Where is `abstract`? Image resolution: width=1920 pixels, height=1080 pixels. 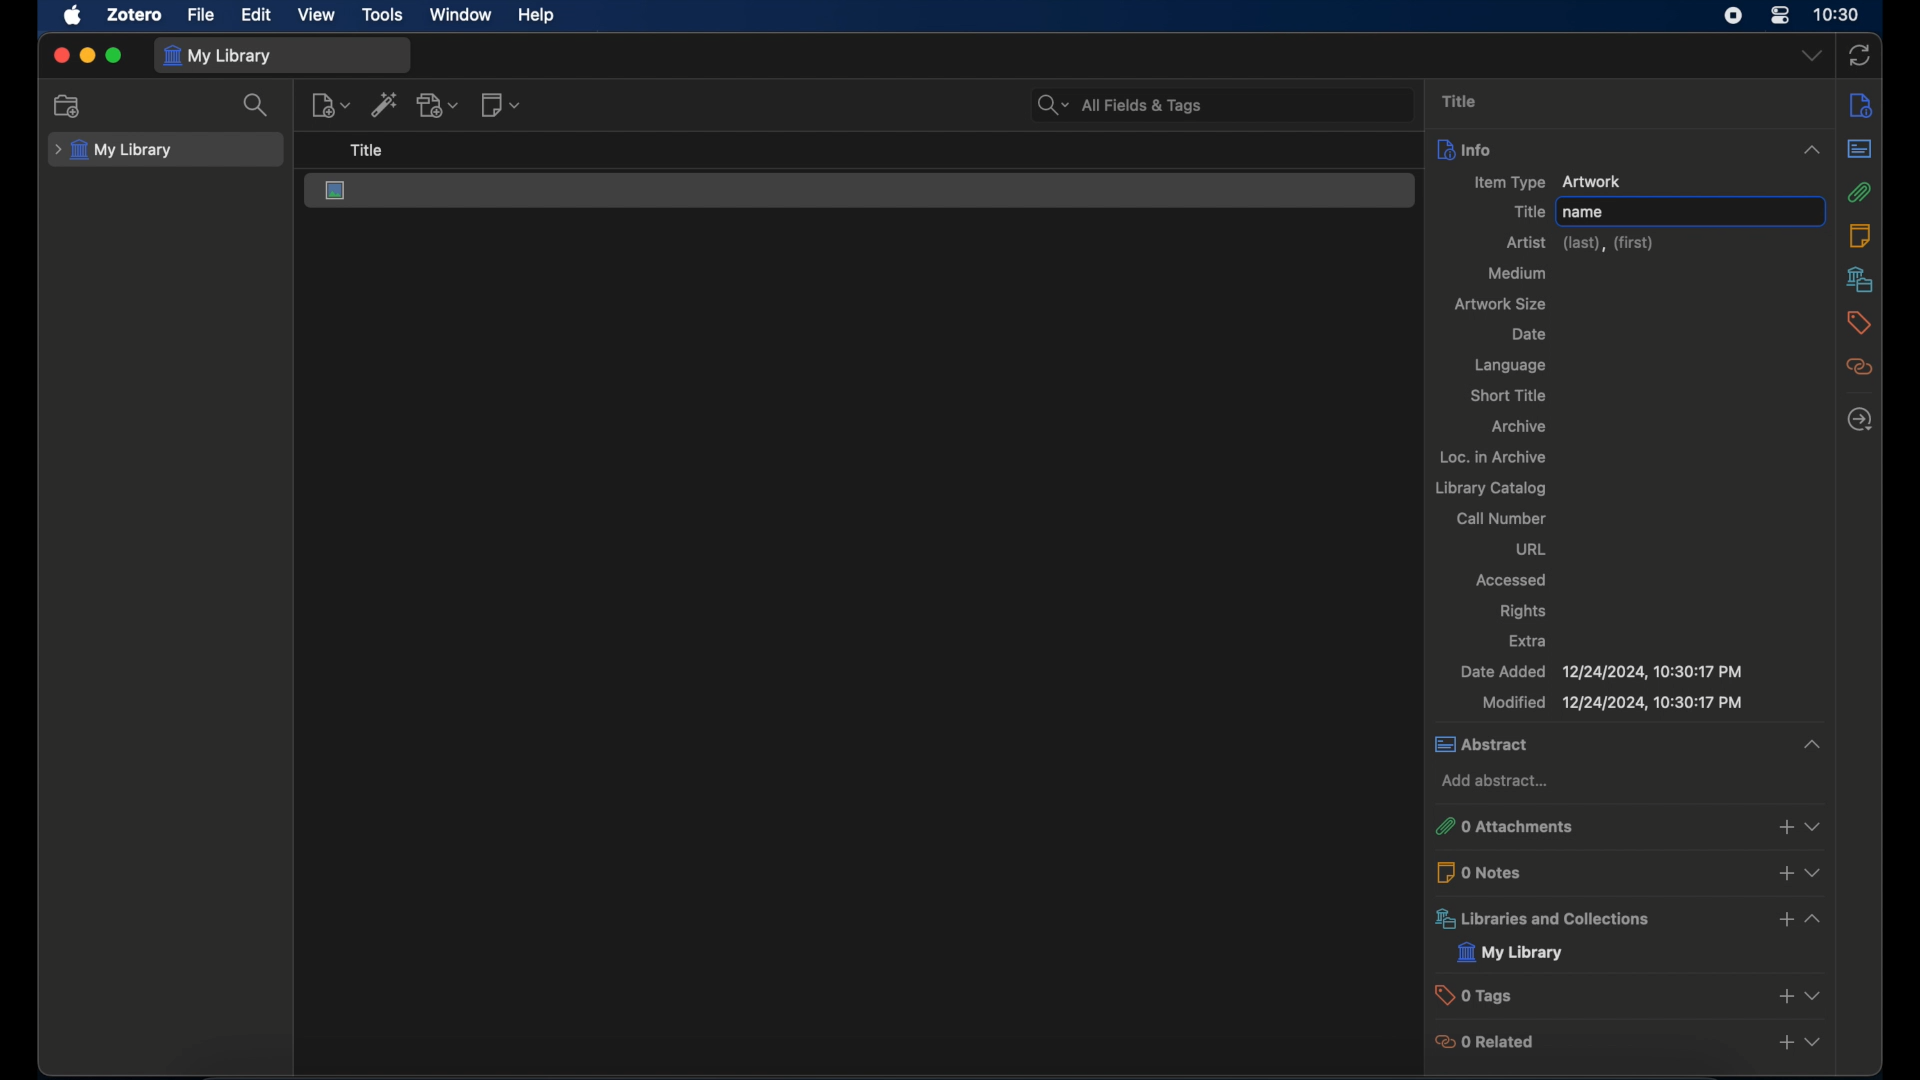 abstract is located at coordinates (1516, 745).